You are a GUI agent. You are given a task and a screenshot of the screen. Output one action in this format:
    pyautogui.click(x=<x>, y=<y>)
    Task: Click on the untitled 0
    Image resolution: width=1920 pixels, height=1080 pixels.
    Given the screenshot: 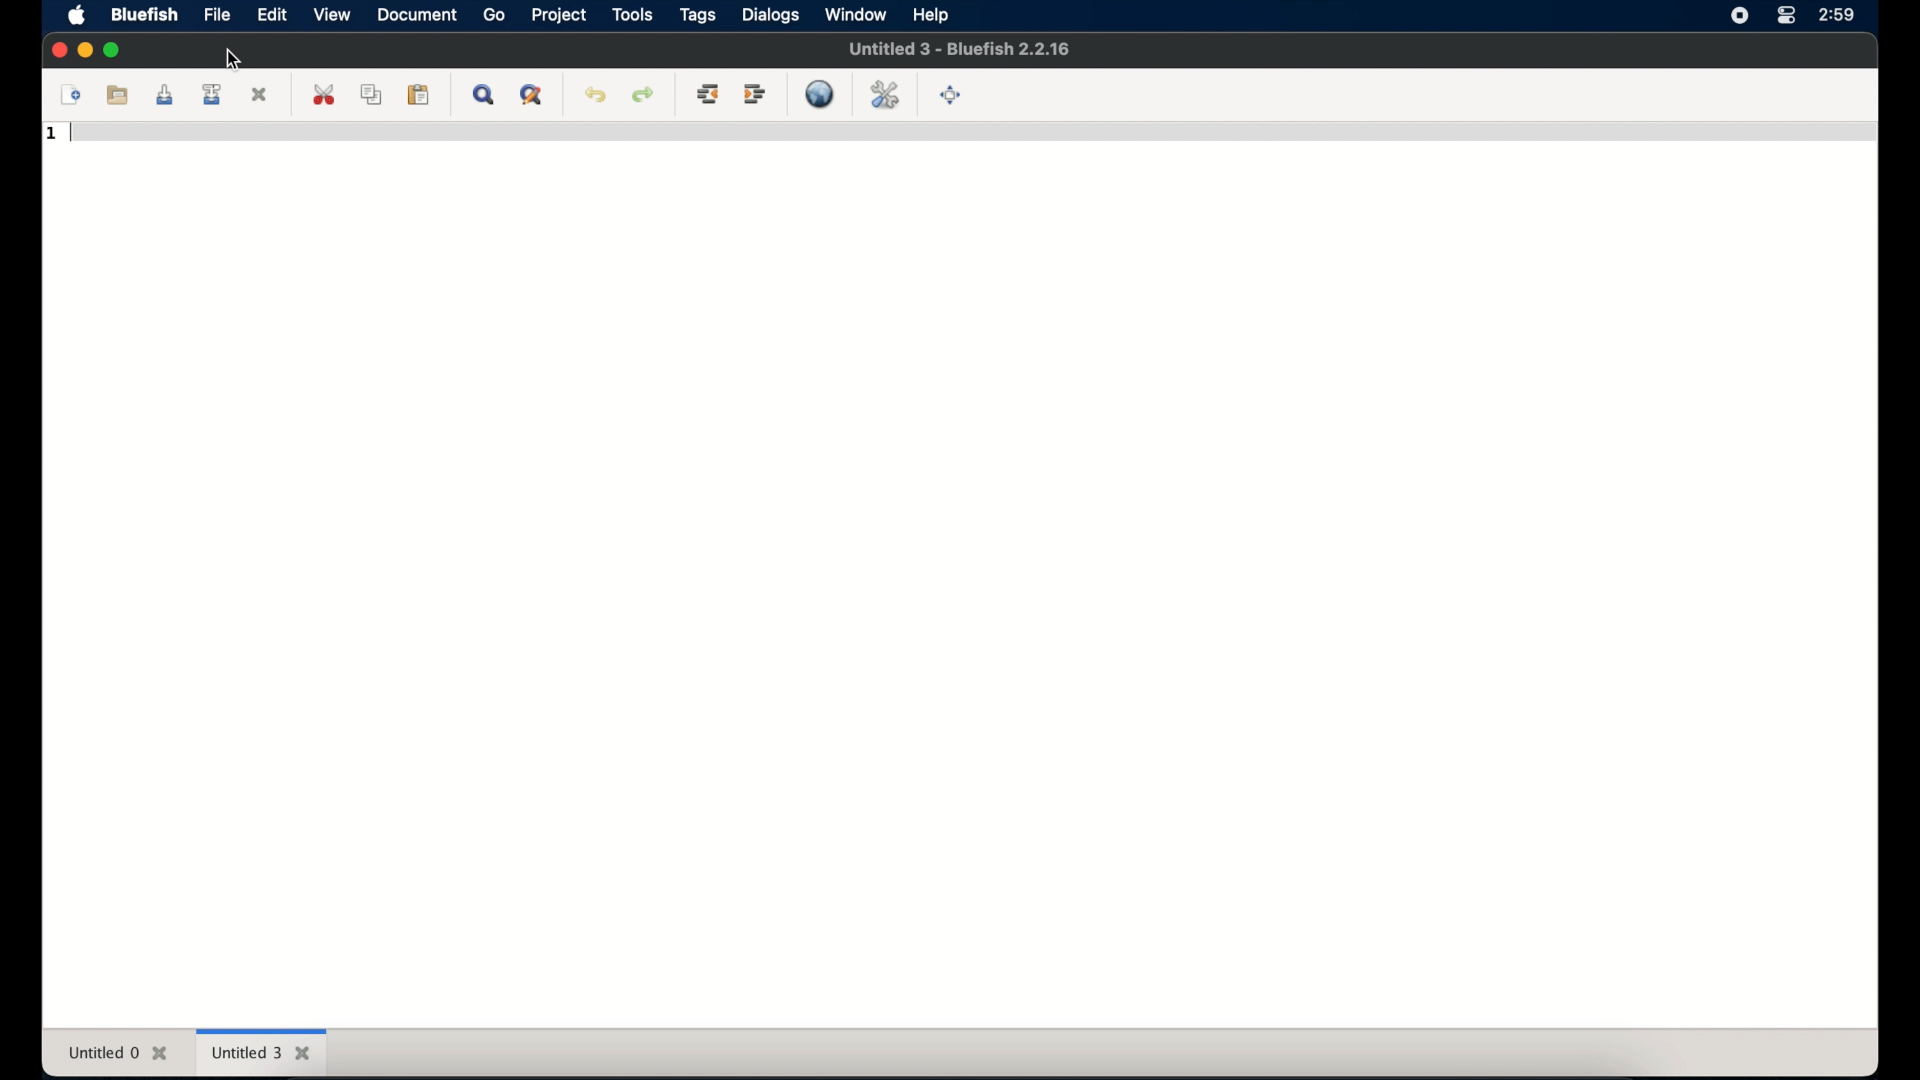 What is the action you would take?
    pyautogui.click(x=117, y=1053)
    